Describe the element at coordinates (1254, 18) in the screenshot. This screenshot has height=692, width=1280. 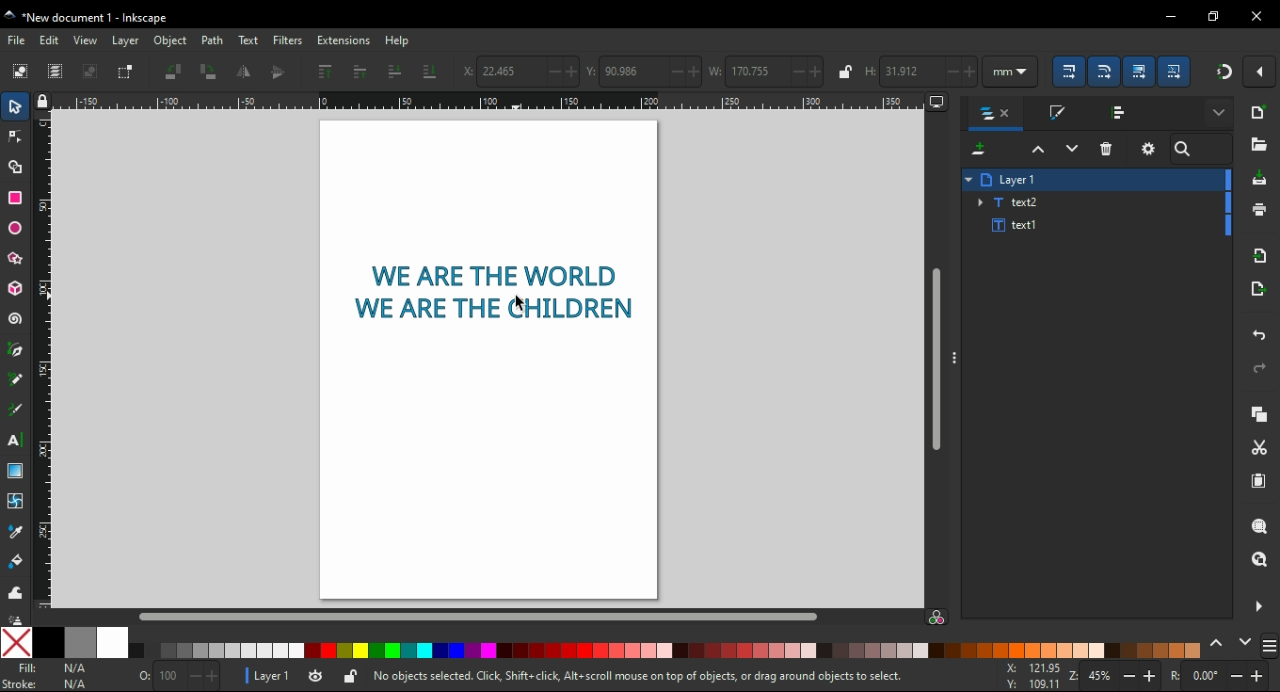
I see `close window` at that location.